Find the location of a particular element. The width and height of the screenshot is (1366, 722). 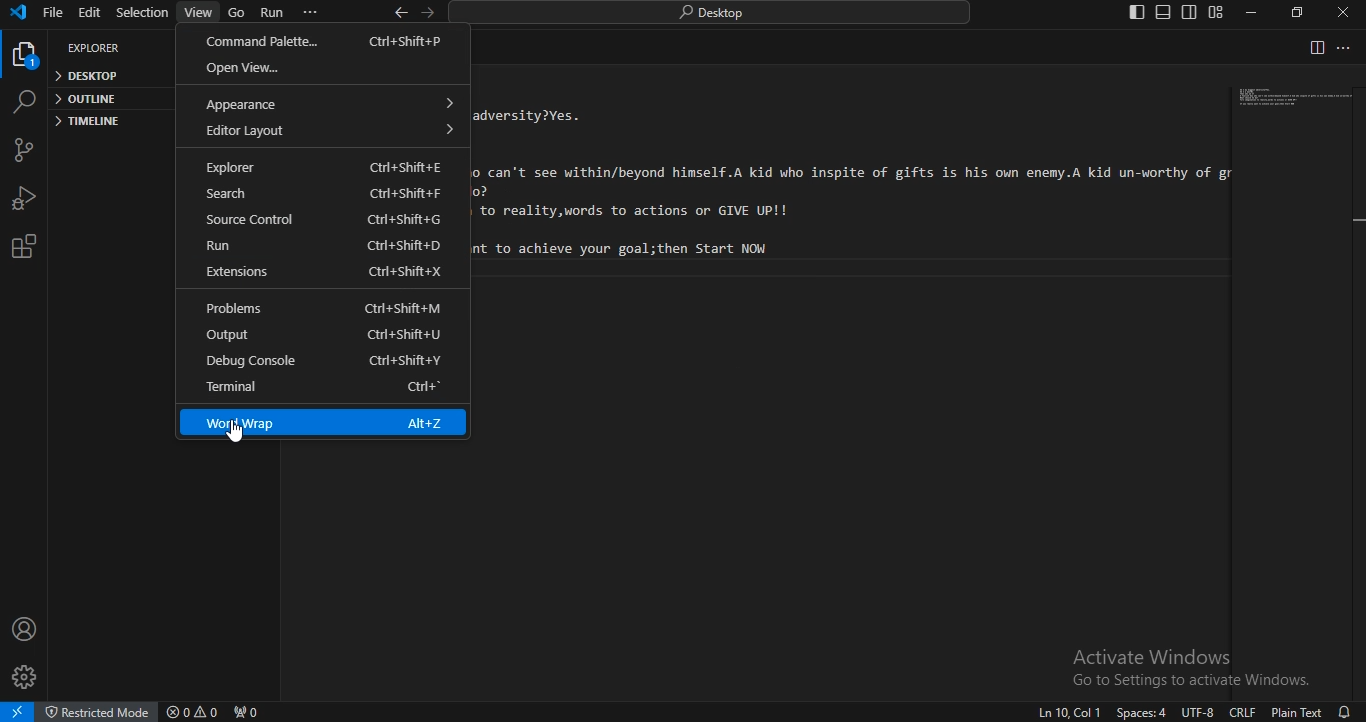

account is located at coordinates (25, 627).